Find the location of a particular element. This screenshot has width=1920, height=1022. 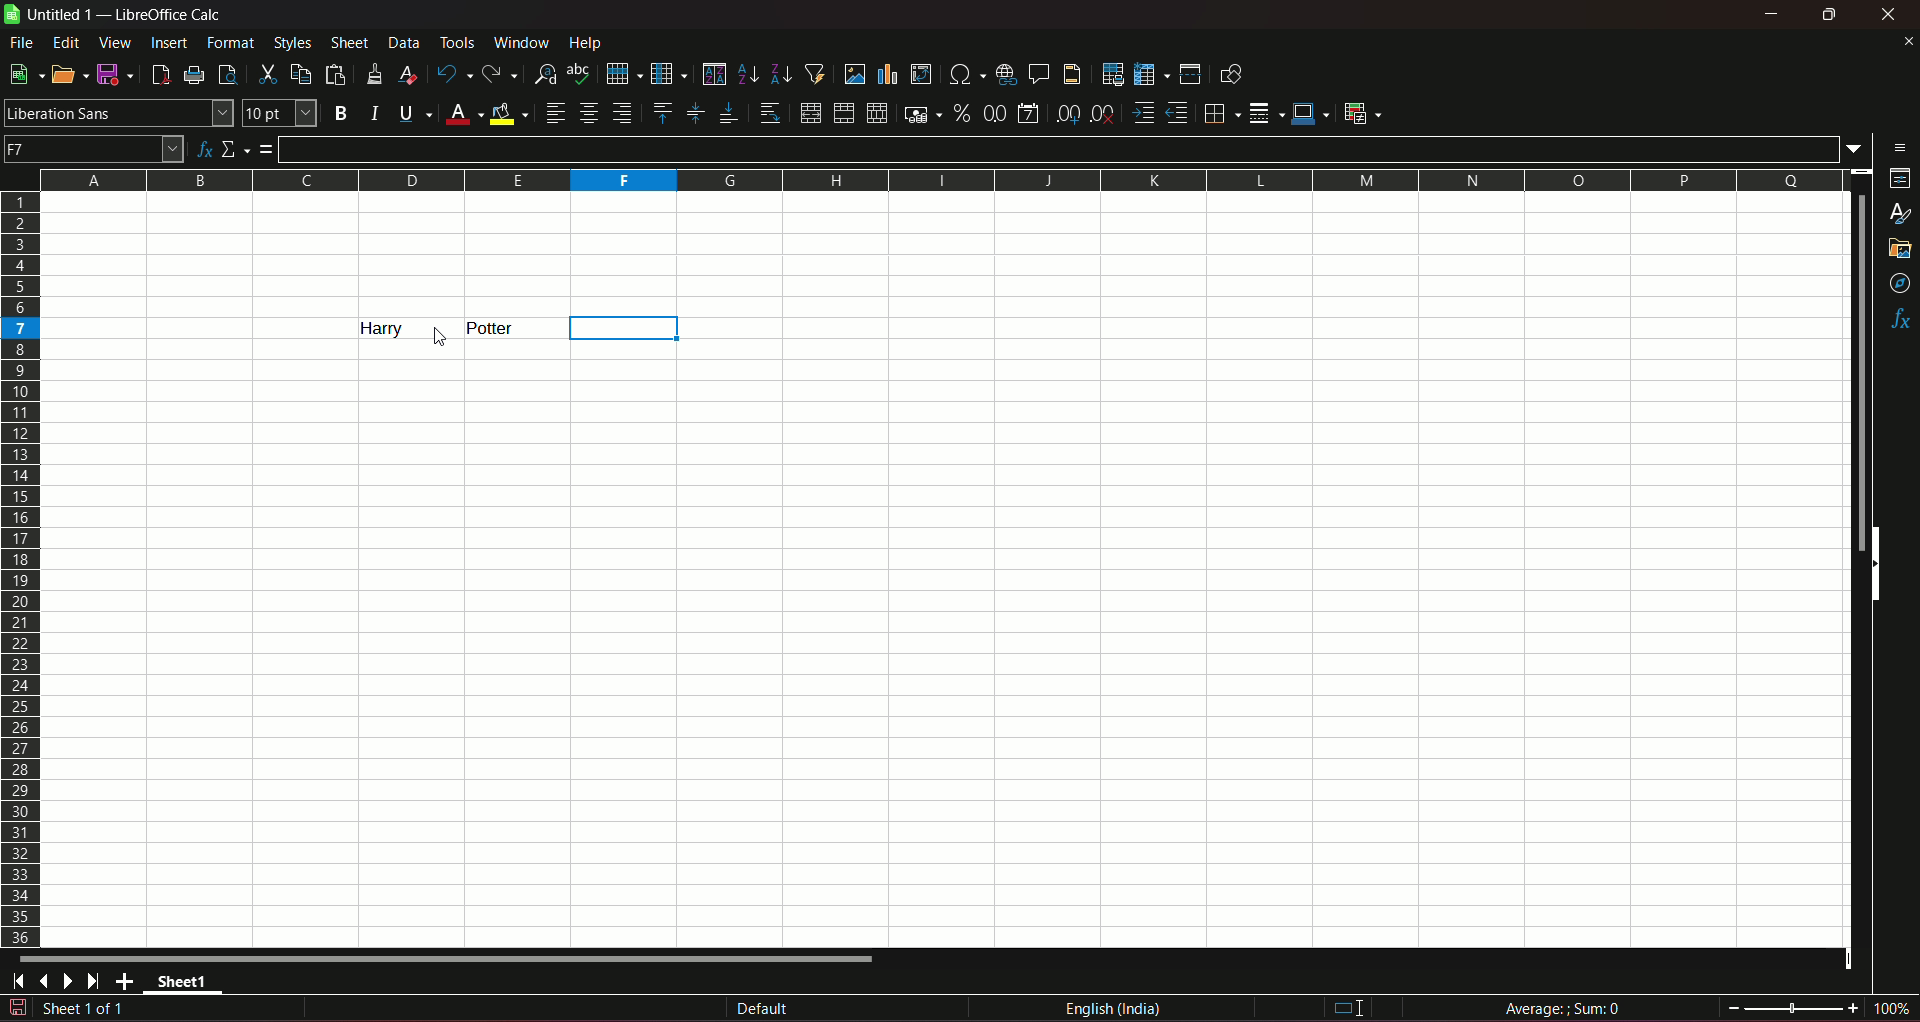

scroll to next is located at coordinates (72, 982).